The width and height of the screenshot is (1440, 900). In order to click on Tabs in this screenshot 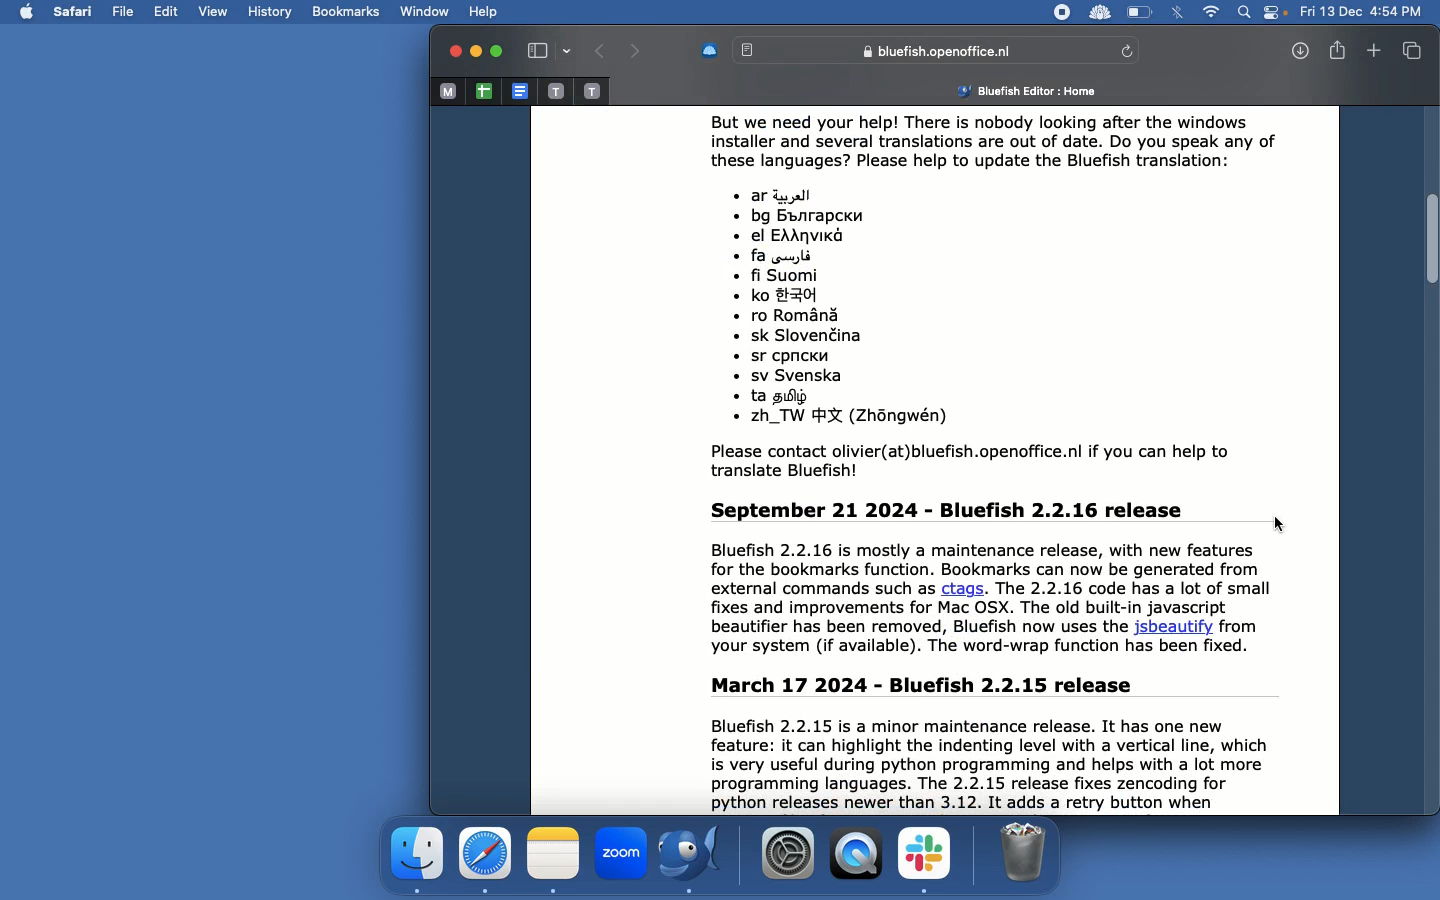, I will do `click(1412, 51)`.